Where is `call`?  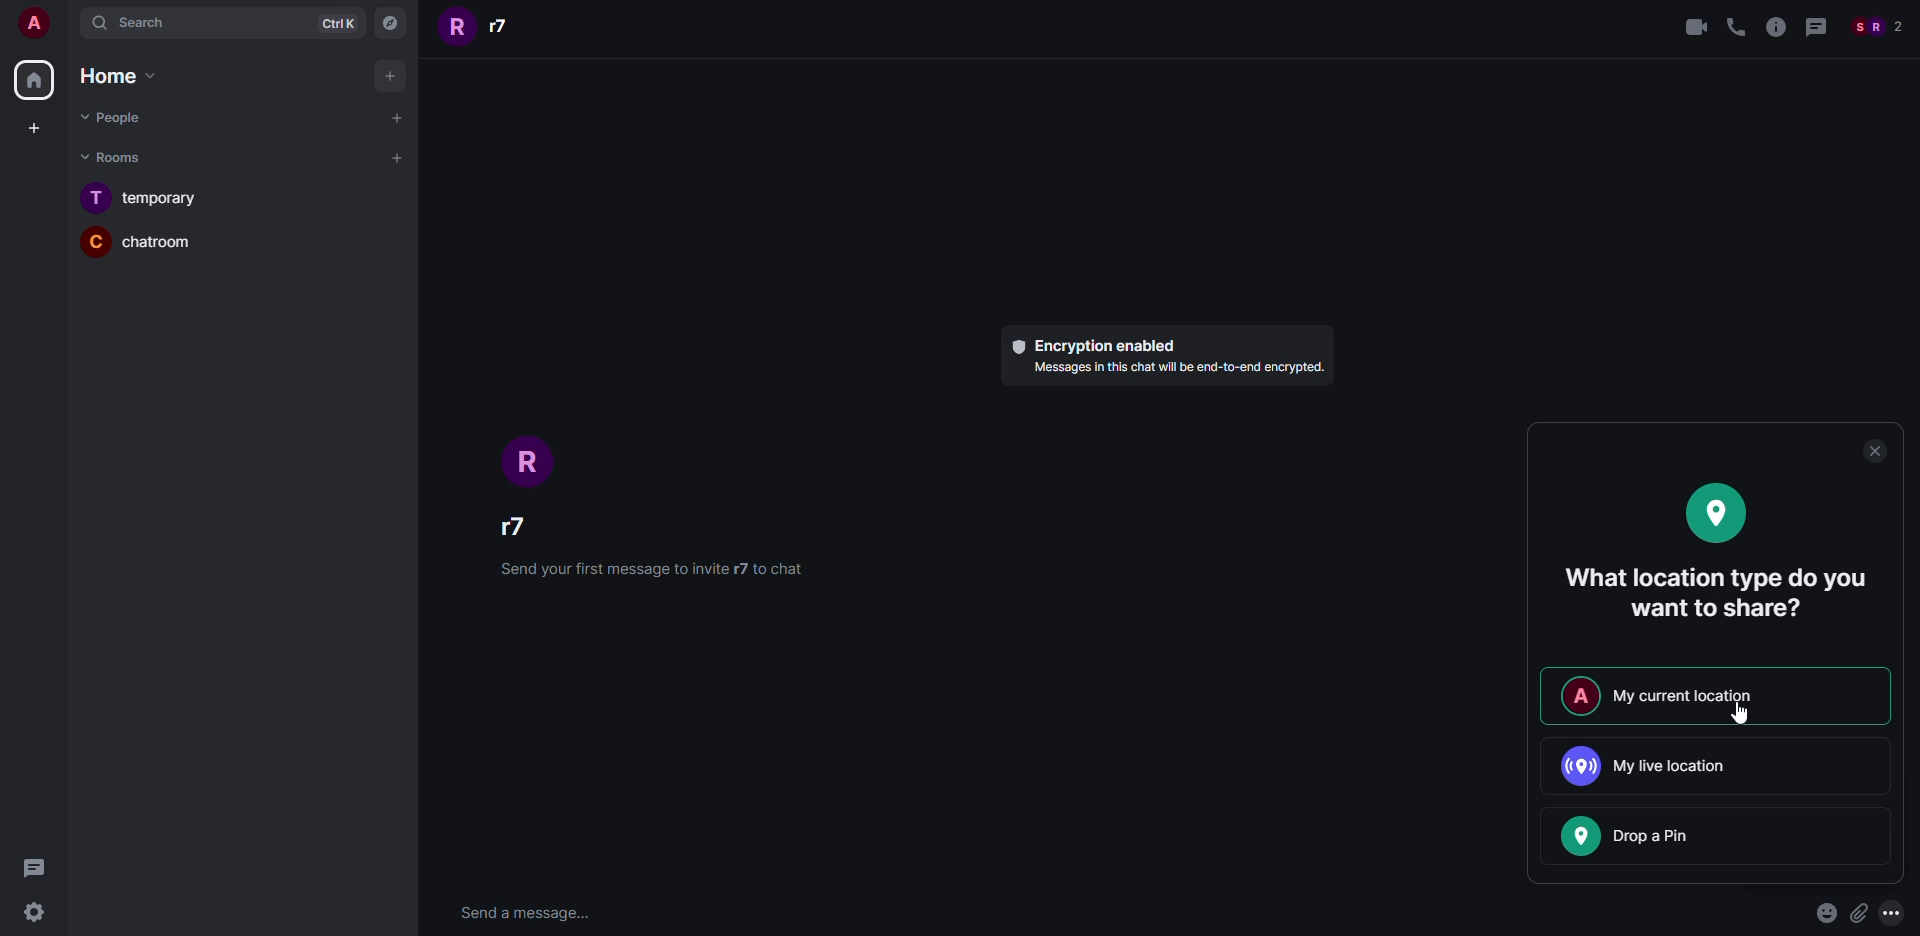 call is located at coordinates (1735, 28).